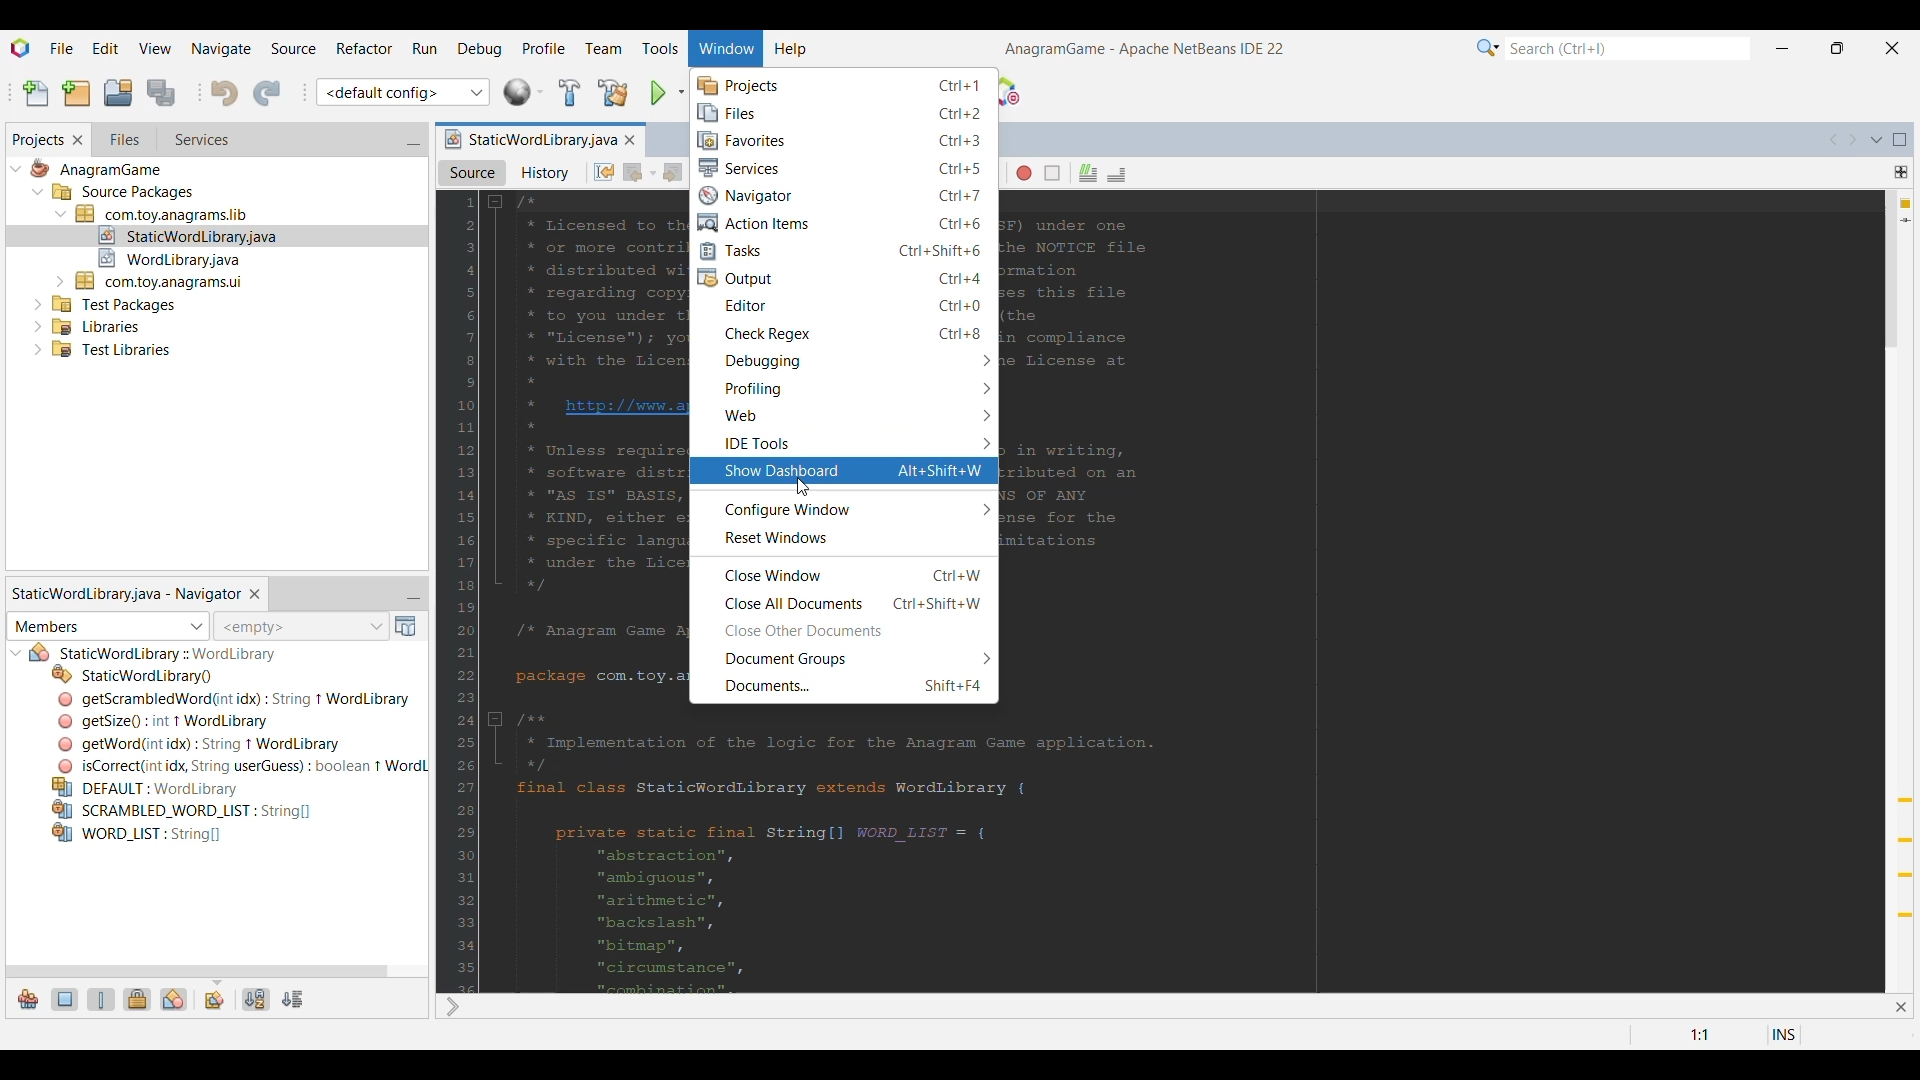  I want to click on Select project configuration or Customize, so click(403, 92).